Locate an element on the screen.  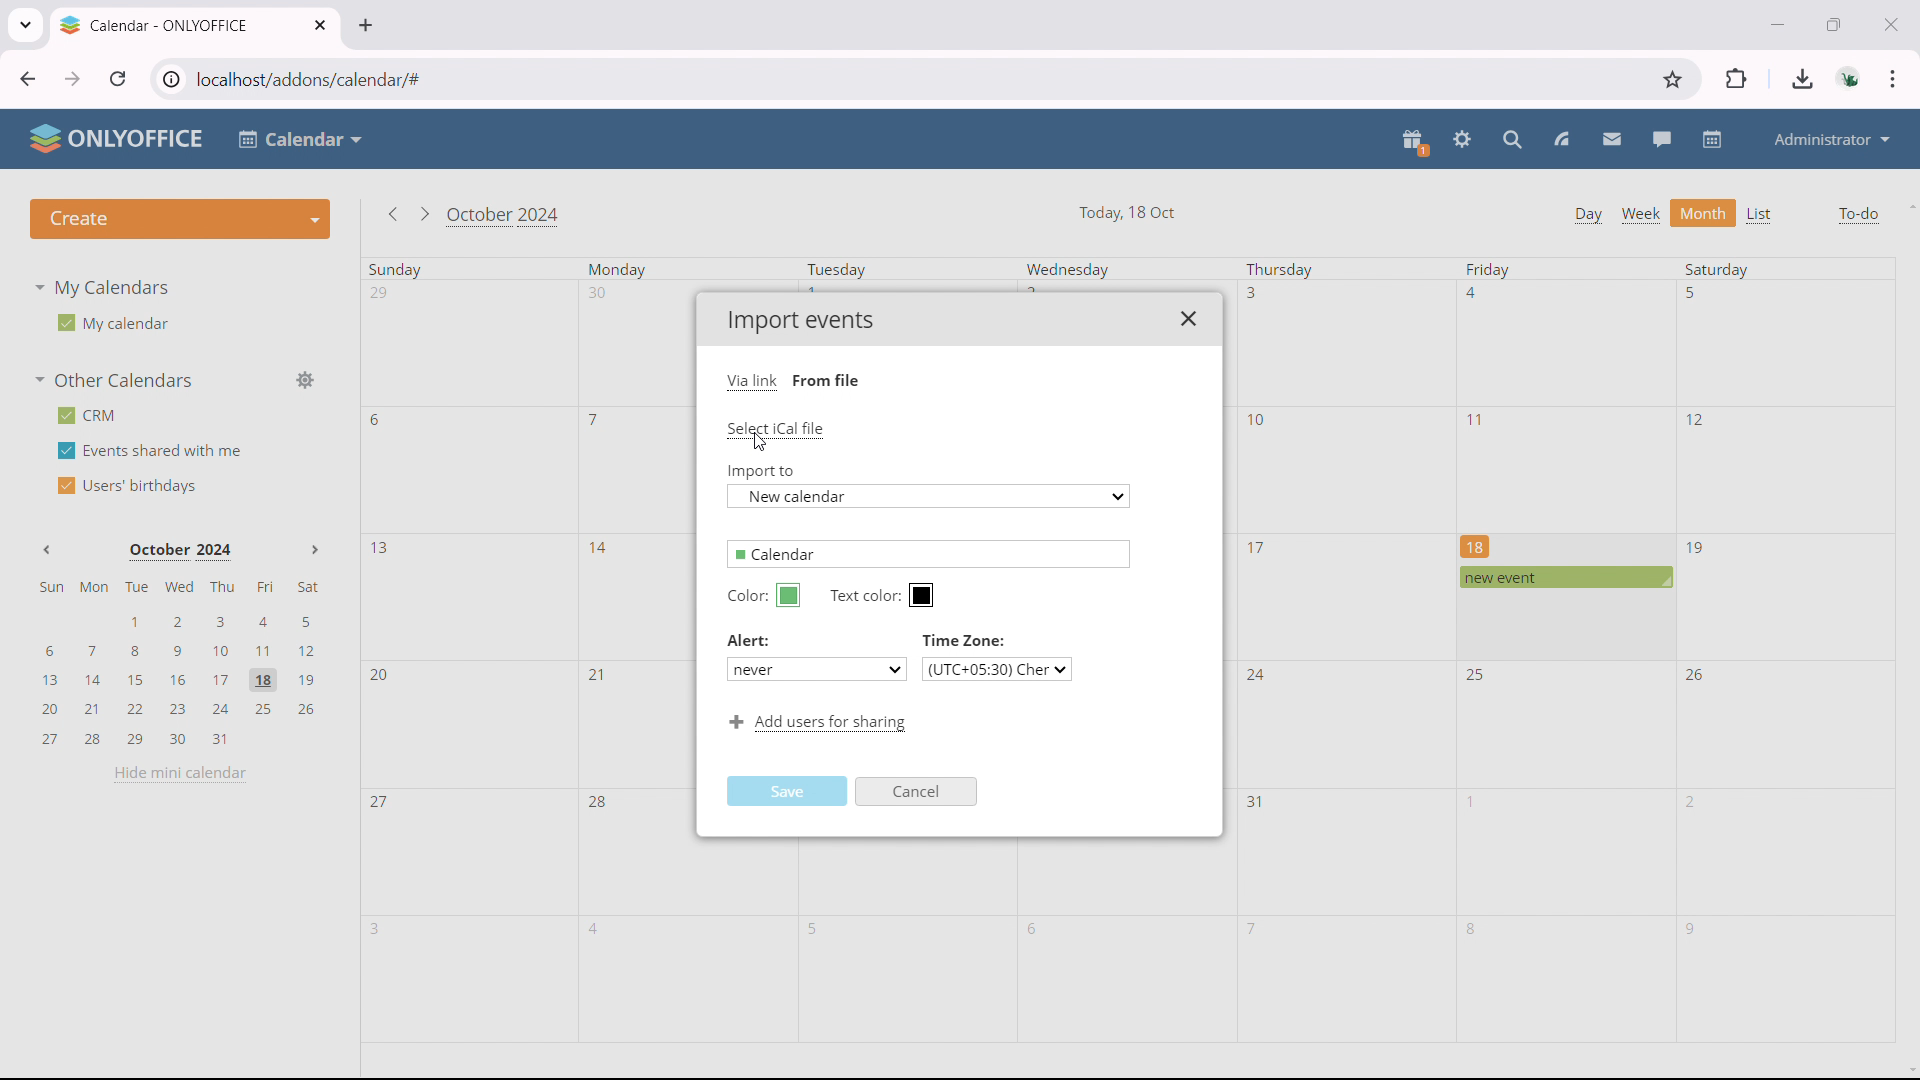
localhost/addons/calendar/# is located at coordinates (326, 79).